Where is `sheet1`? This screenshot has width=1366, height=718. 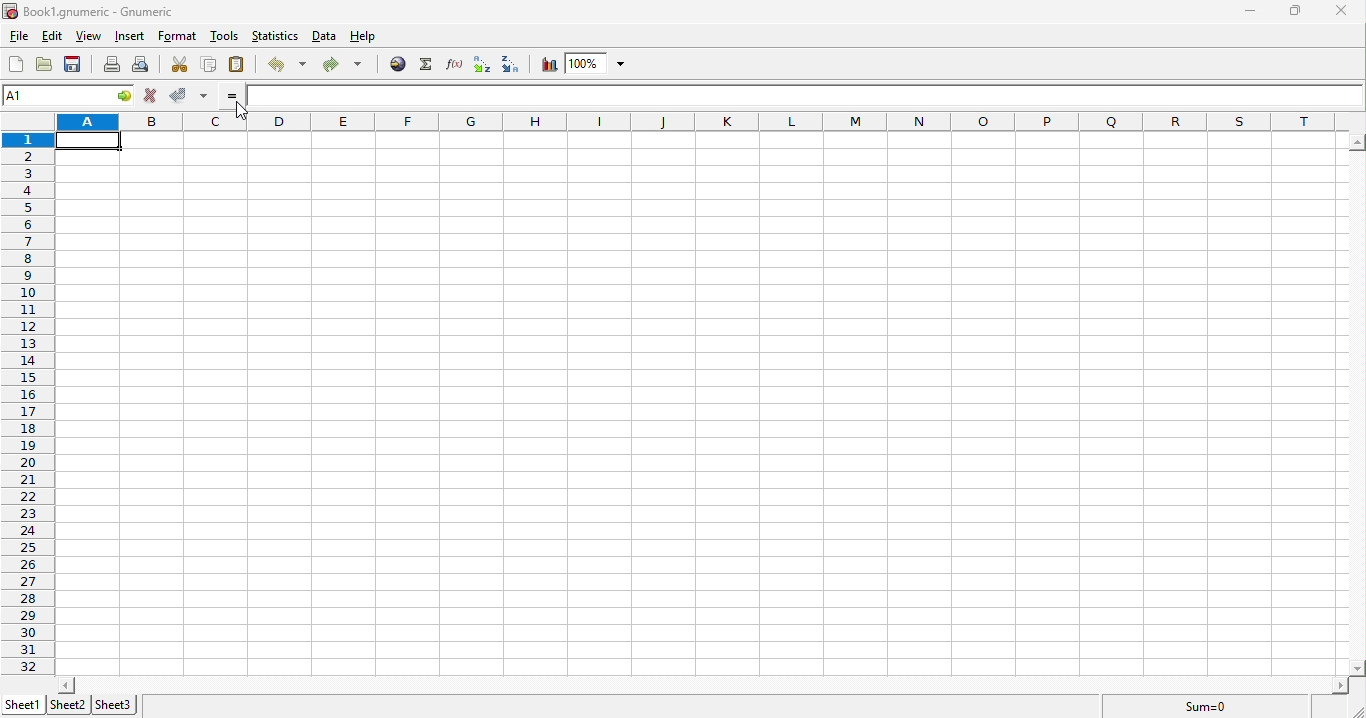
sheet1 is located at coordinates (26, 705).